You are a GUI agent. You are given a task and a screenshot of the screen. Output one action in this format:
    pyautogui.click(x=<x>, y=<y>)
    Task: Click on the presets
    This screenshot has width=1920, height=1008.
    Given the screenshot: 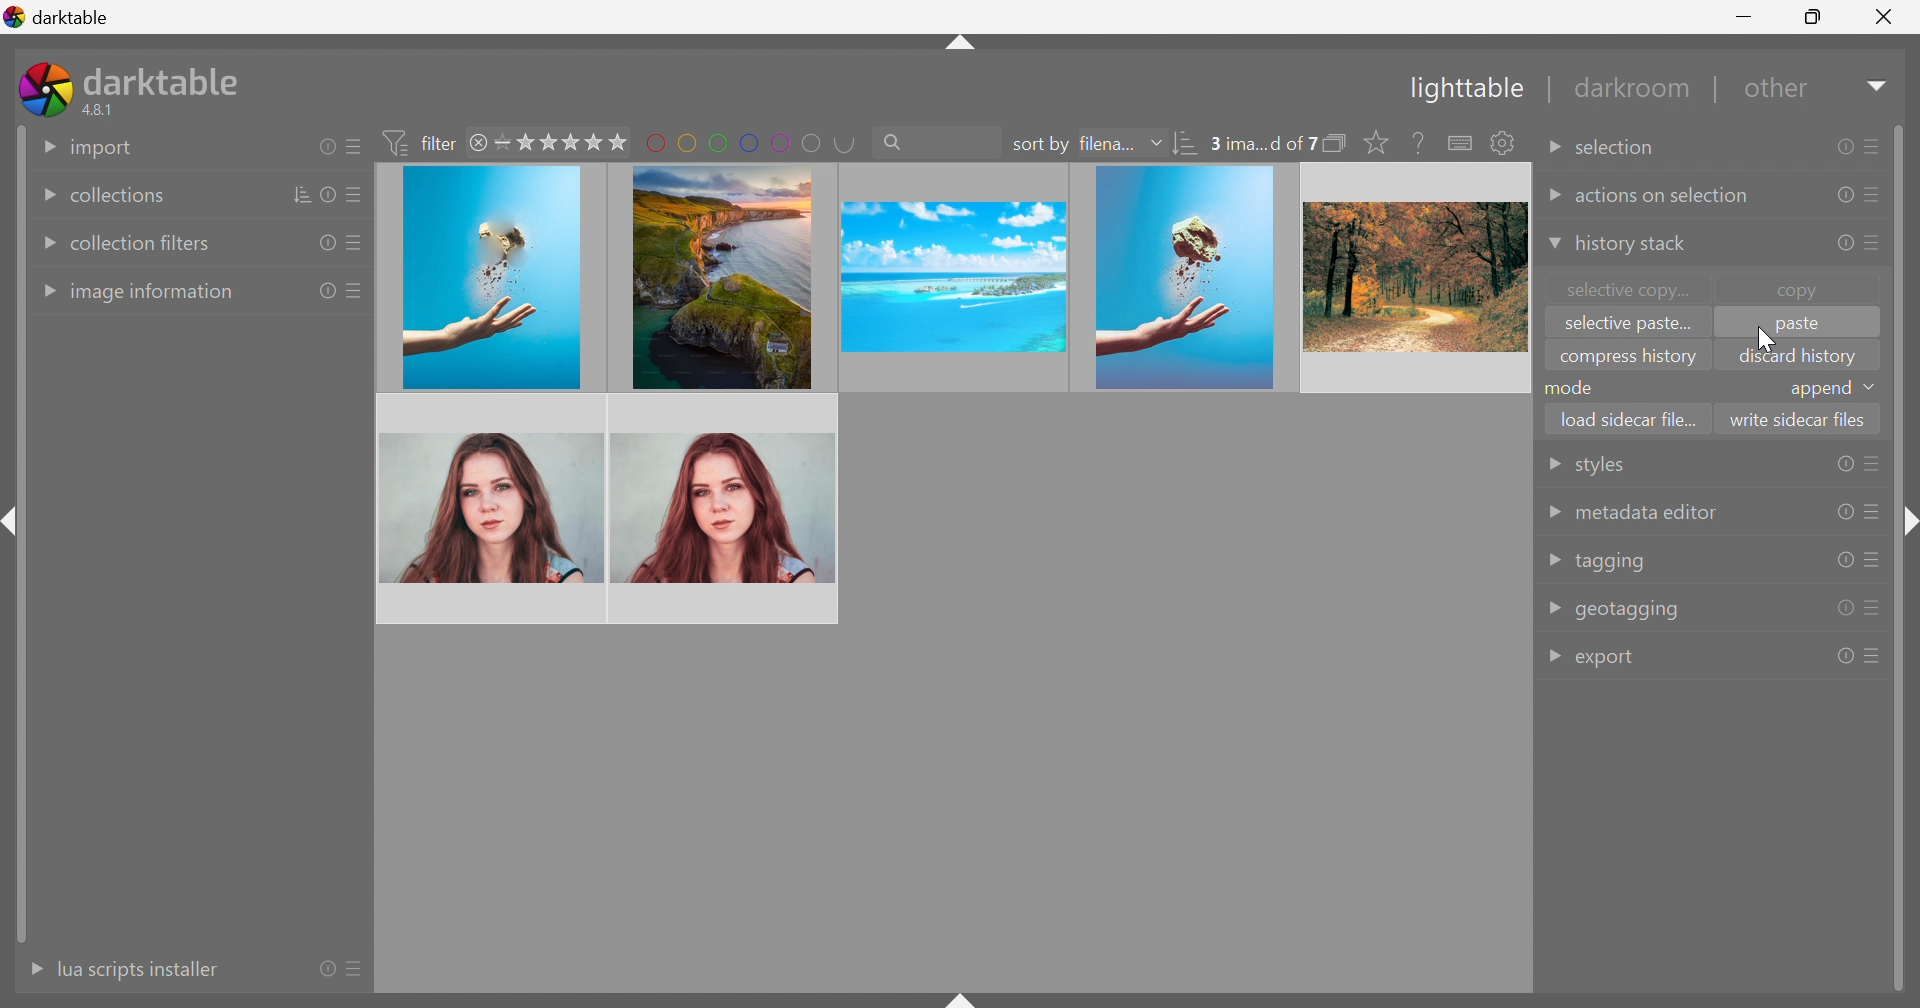 What is the action you would take?
    pyautogui.click(x=1877, y=241)
    